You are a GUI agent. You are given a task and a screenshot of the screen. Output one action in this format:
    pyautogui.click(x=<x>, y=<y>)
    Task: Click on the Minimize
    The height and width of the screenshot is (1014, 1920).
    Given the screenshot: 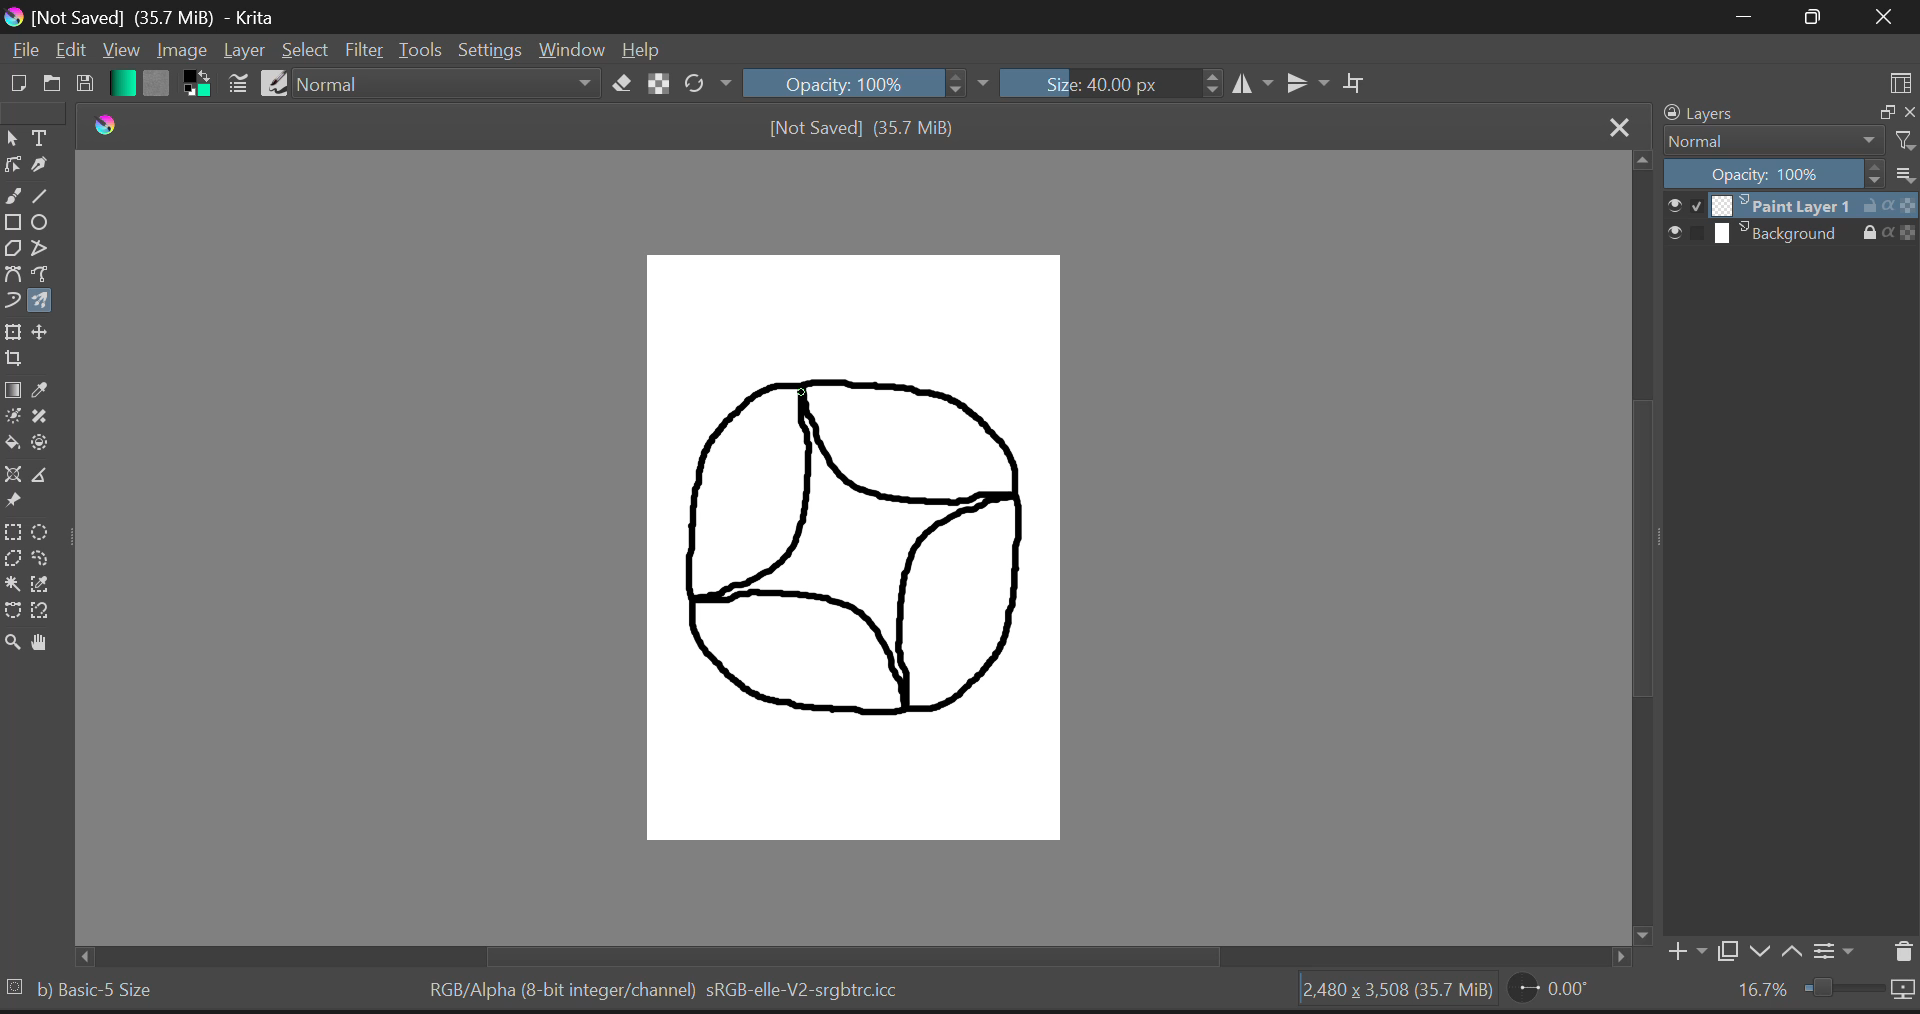 What is the action you would take?
    pyautogui.click(x=1818, y=17)
    